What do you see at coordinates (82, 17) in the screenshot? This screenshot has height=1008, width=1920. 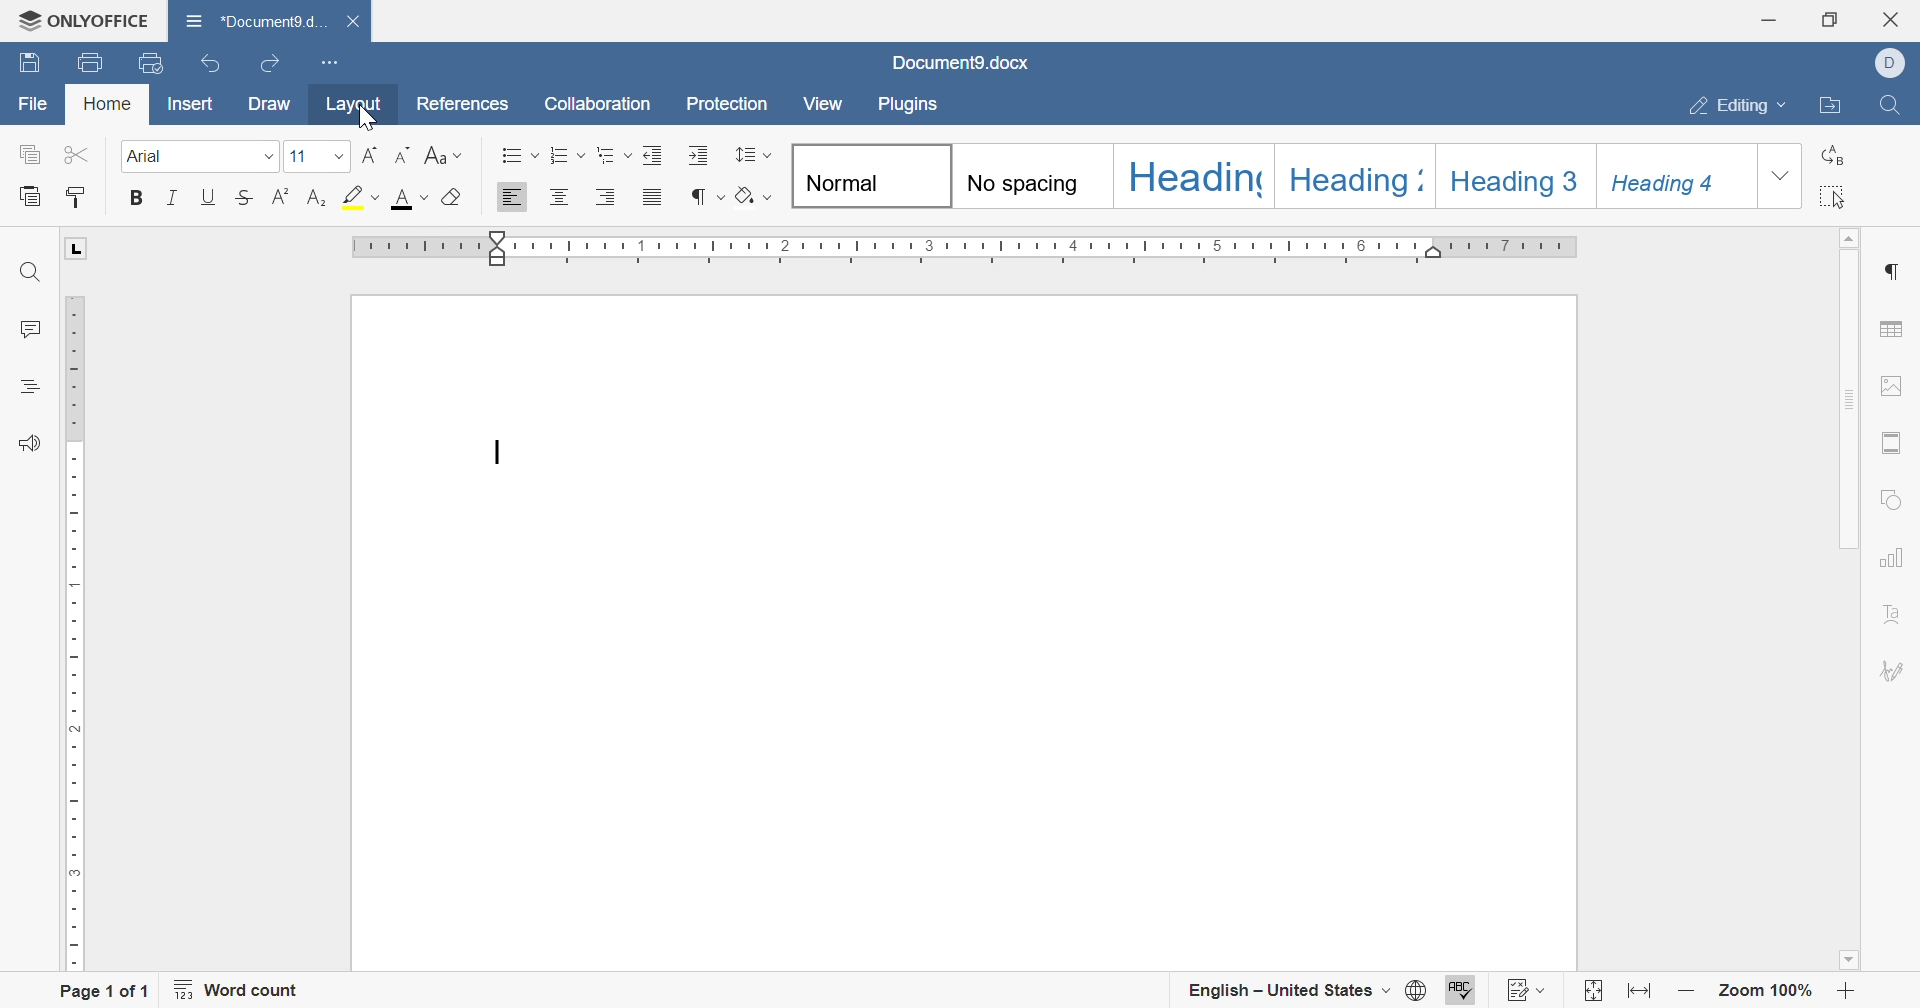 I see `ONLYOFFICE` at bounding box center [82, 17].